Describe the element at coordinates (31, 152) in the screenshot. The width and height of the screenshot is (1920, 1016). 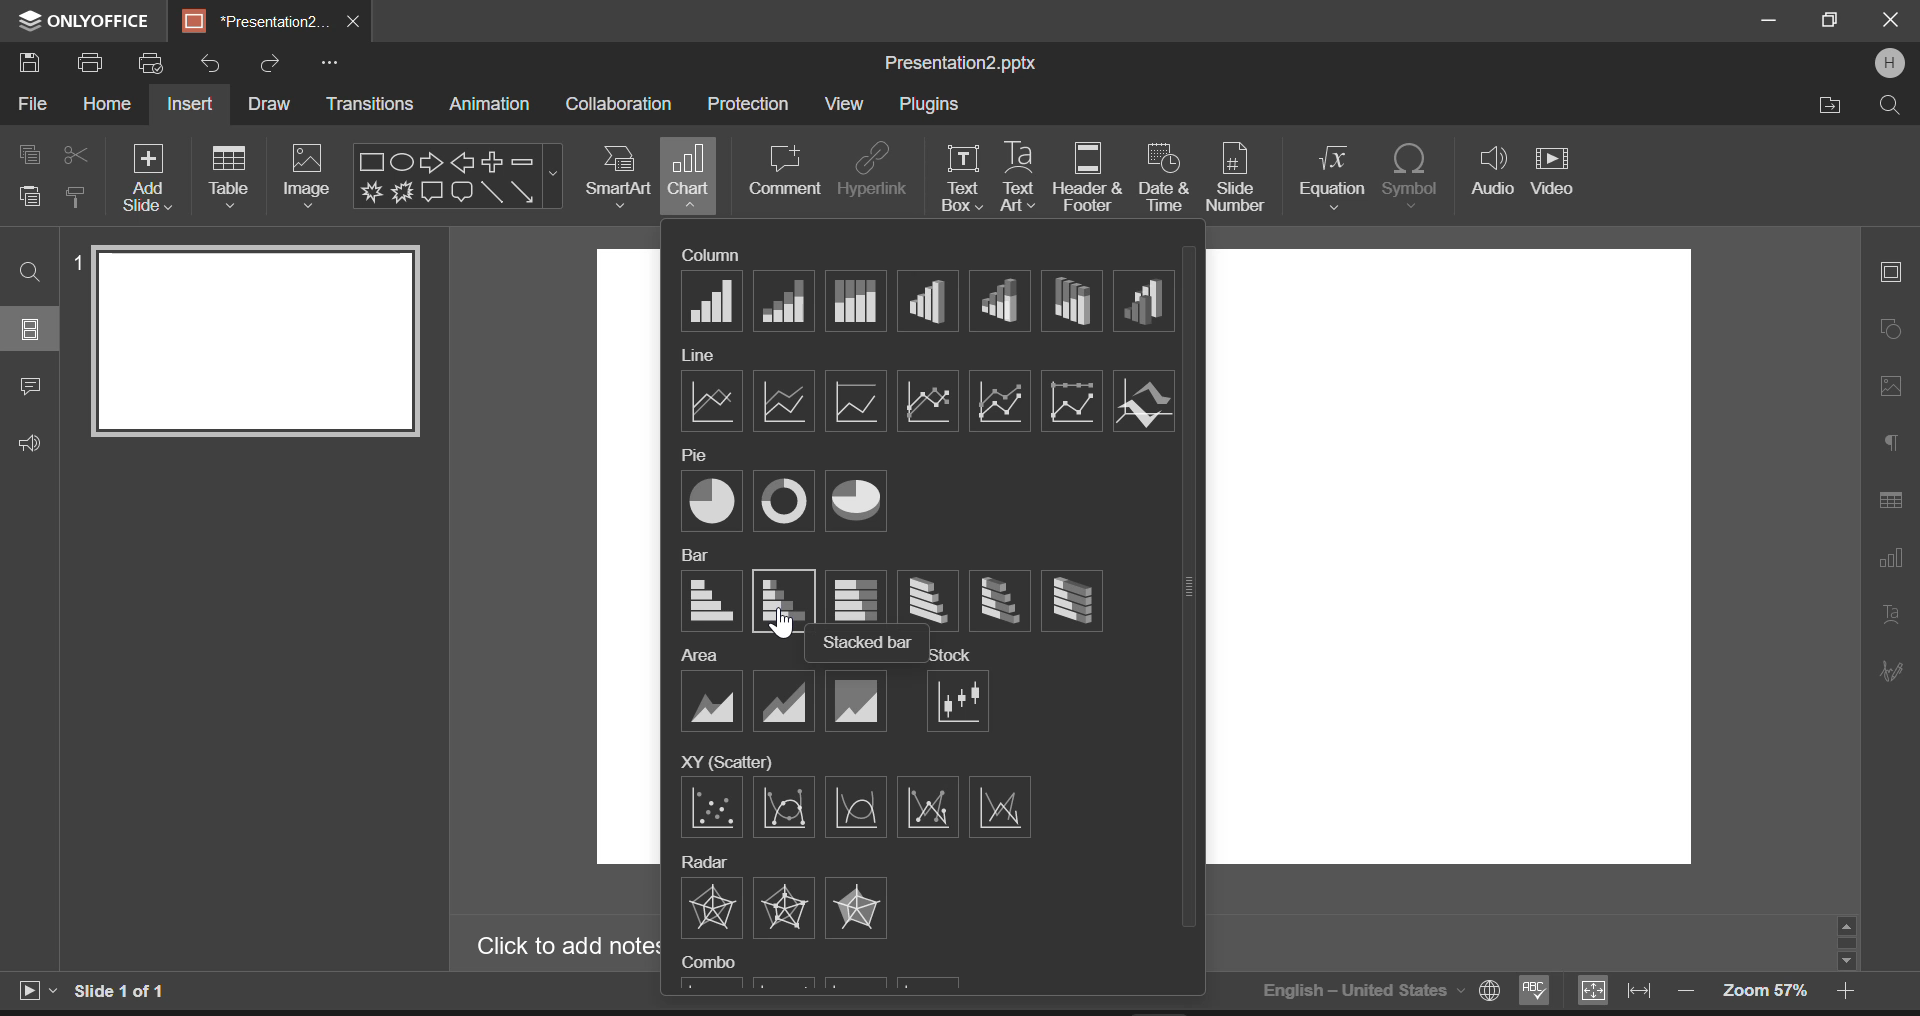
I see `Copy` at that location.